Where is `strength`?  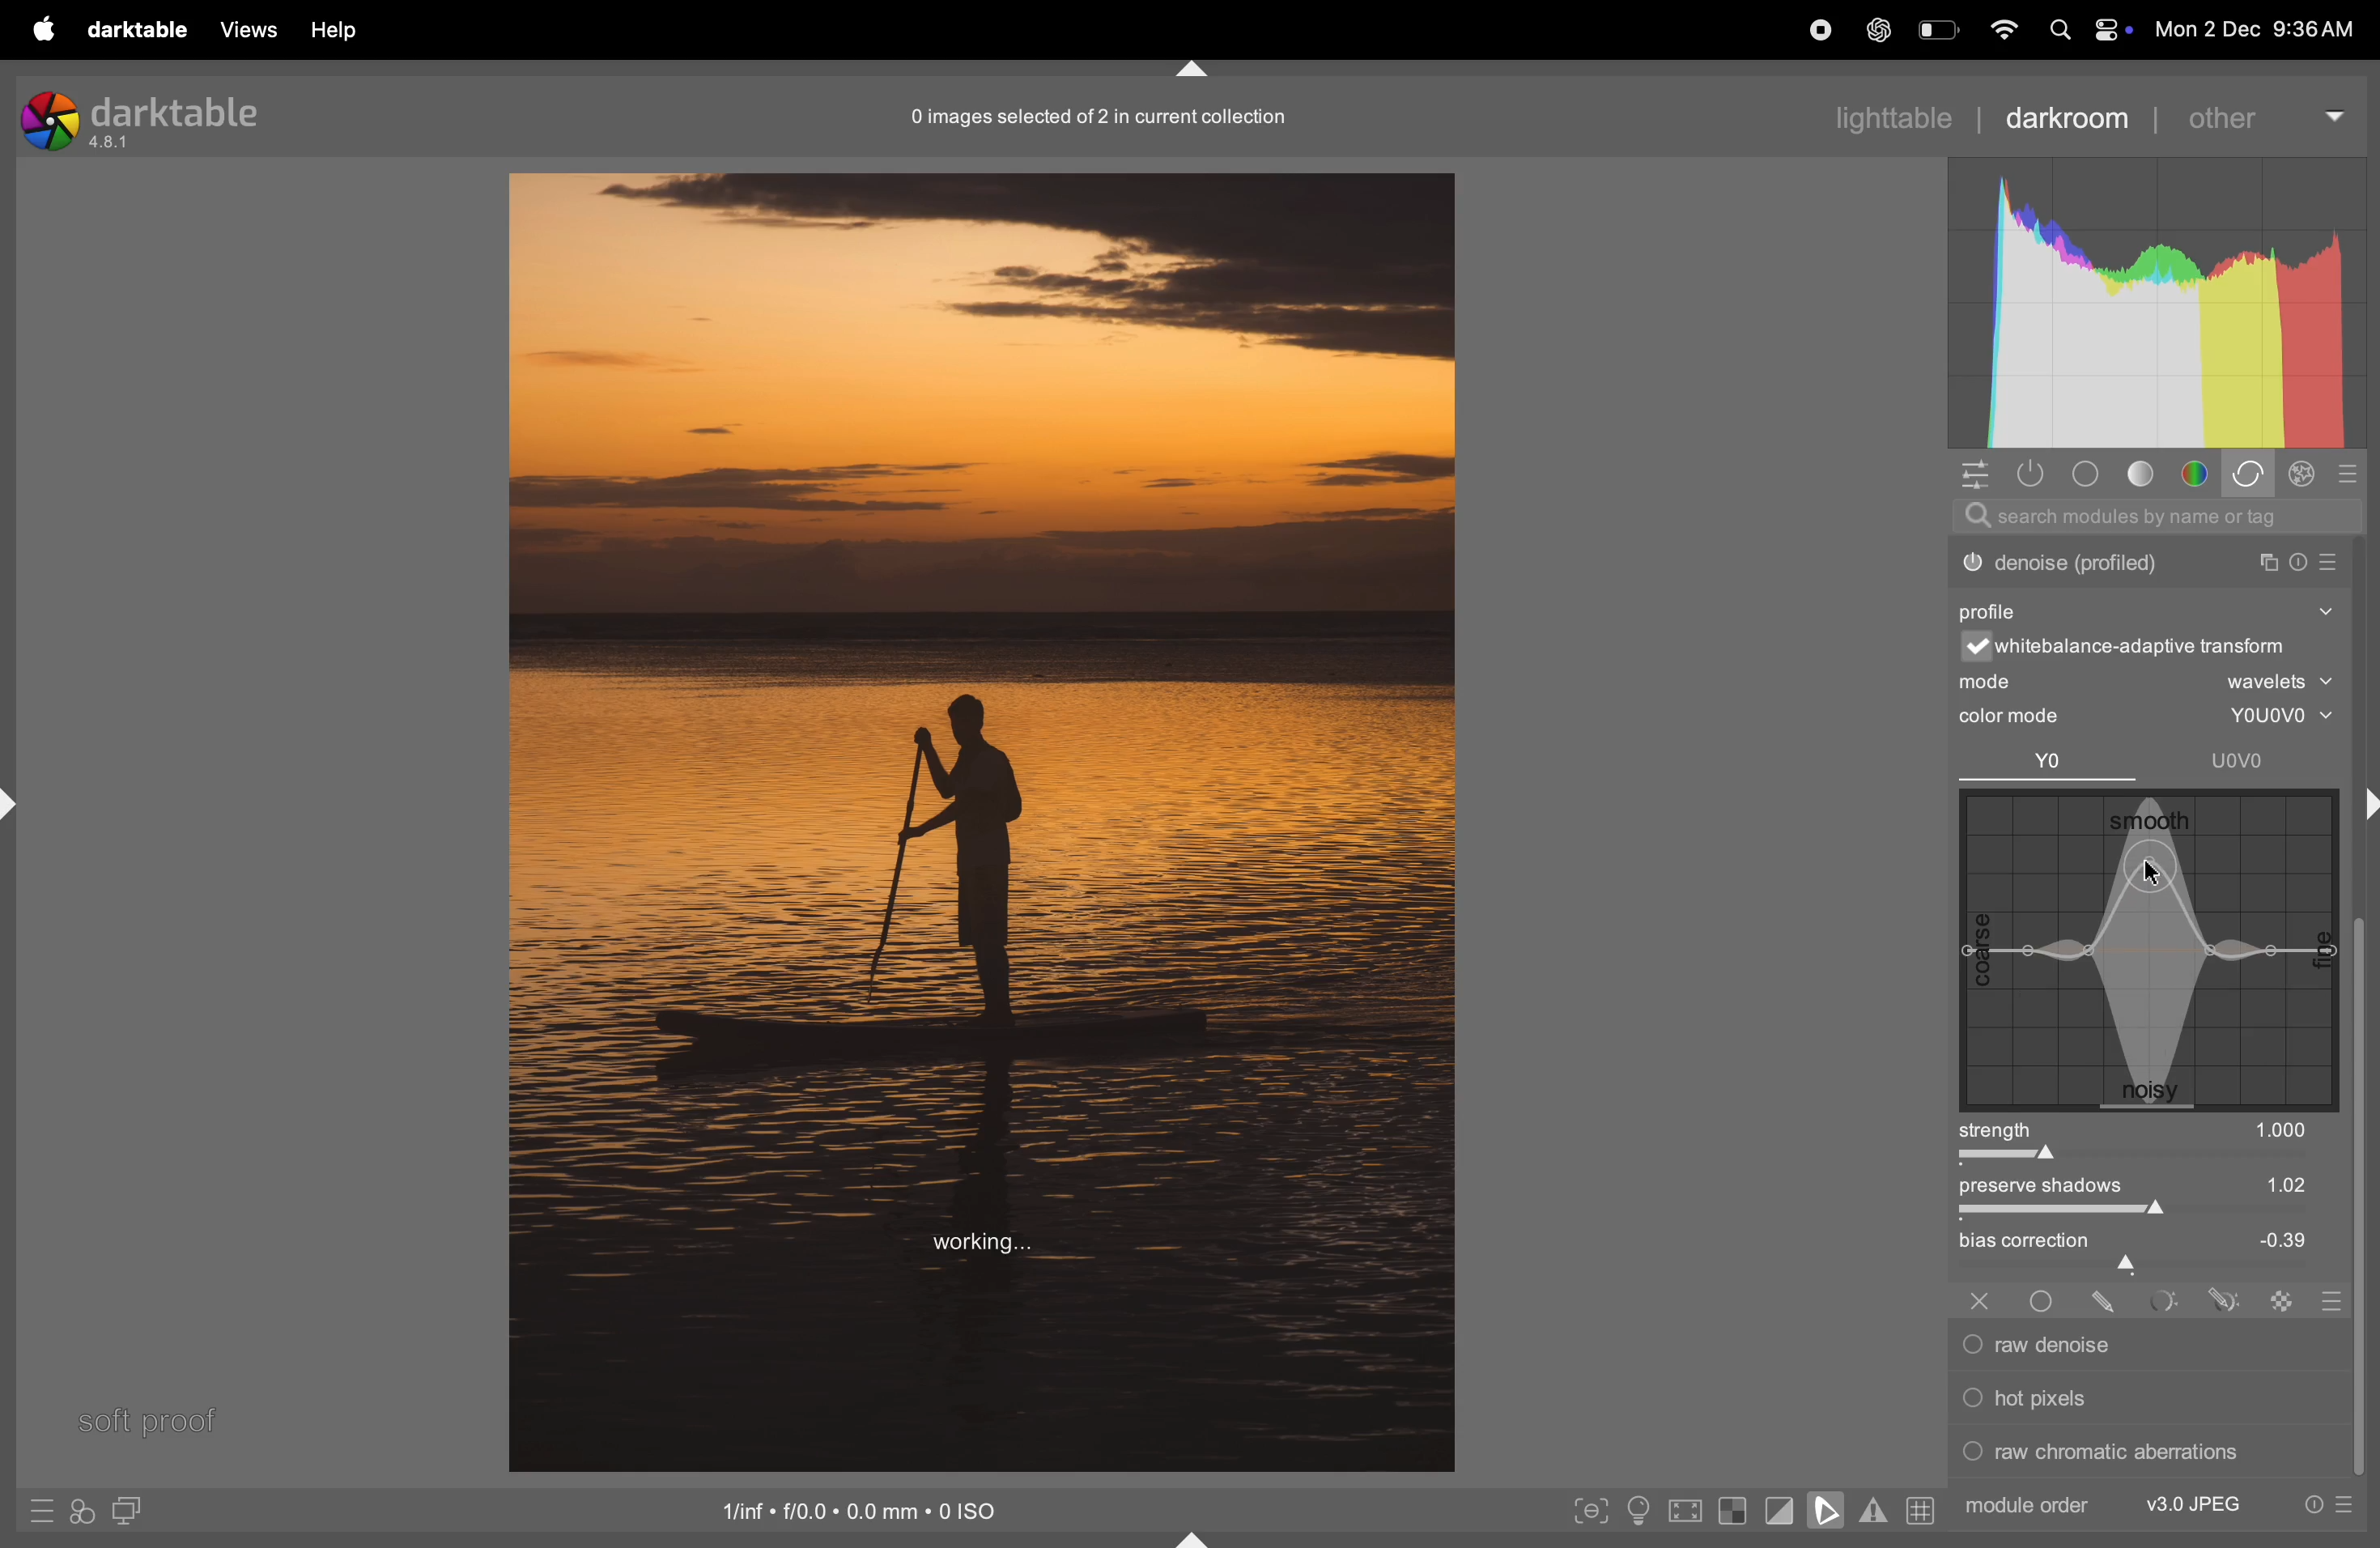
strength is located at coordinates (2000, 1129).